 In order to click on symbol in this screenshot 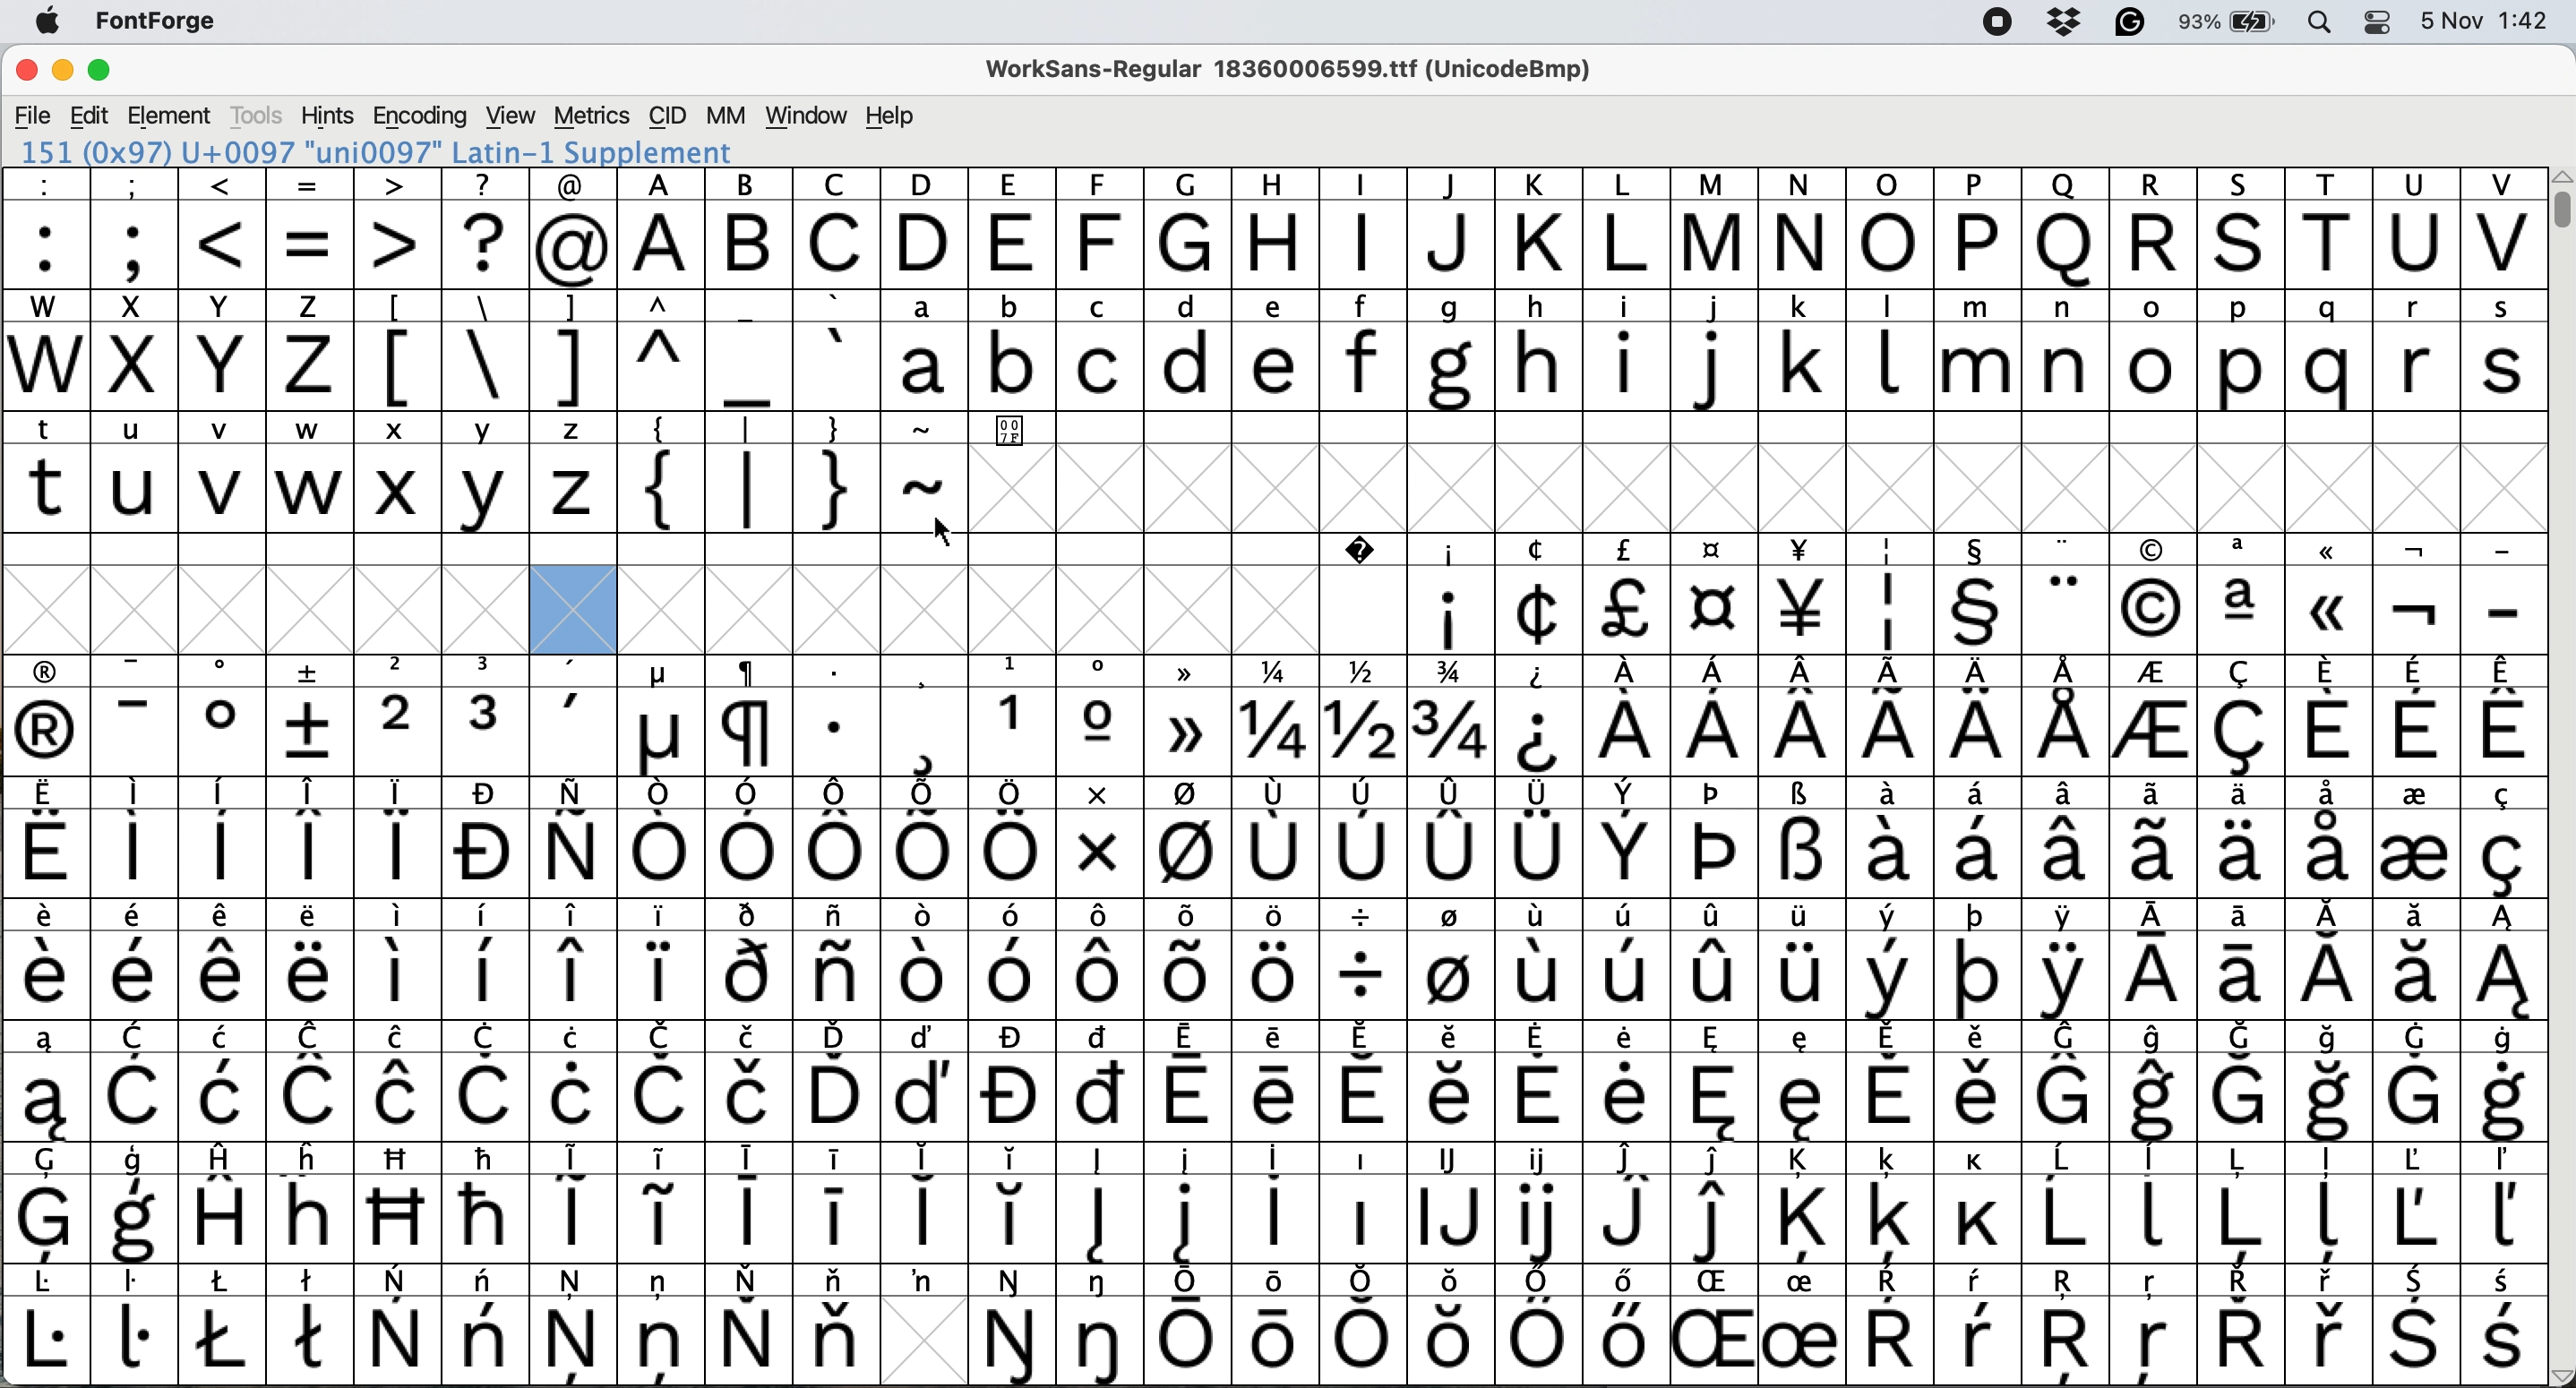, I will do `click(2501, 838)`.